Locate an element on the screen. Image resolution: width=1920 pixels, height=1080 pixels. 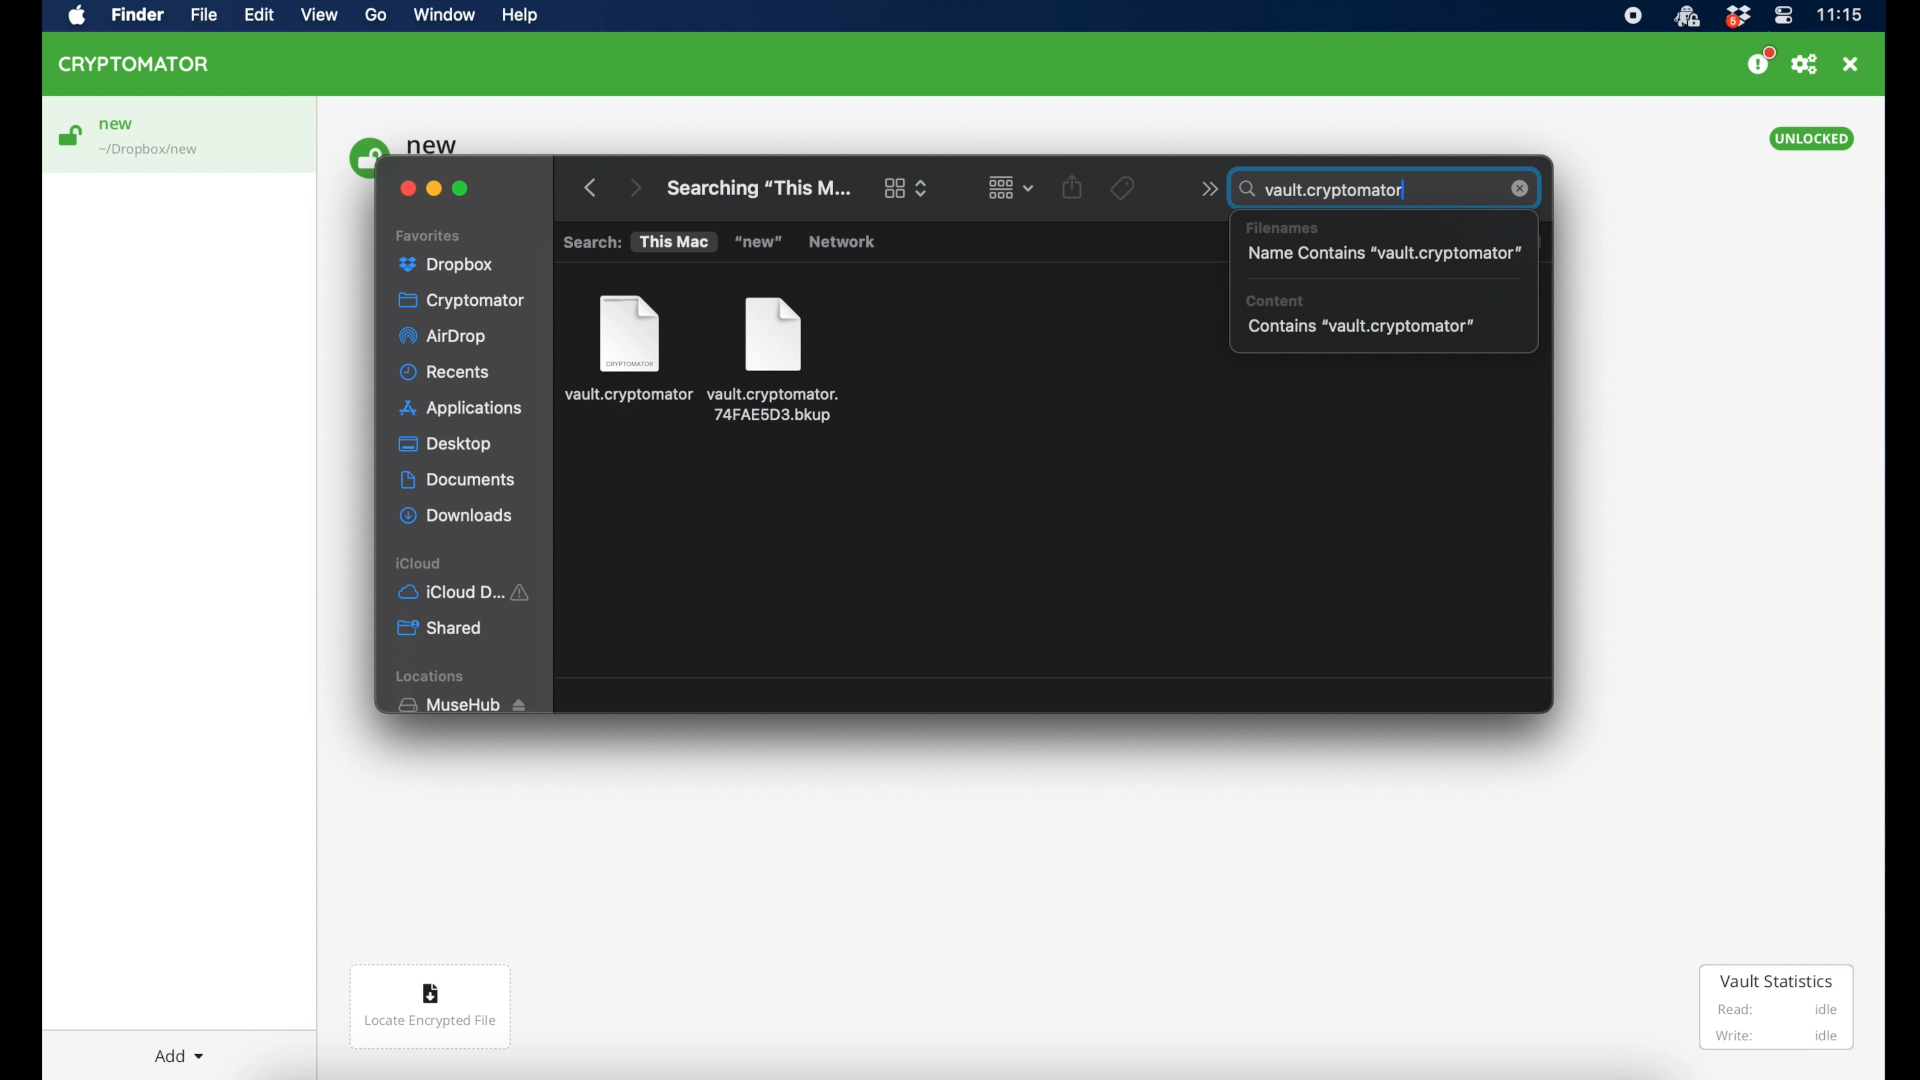
vault statistics is located at coordinates (1778, 1006).